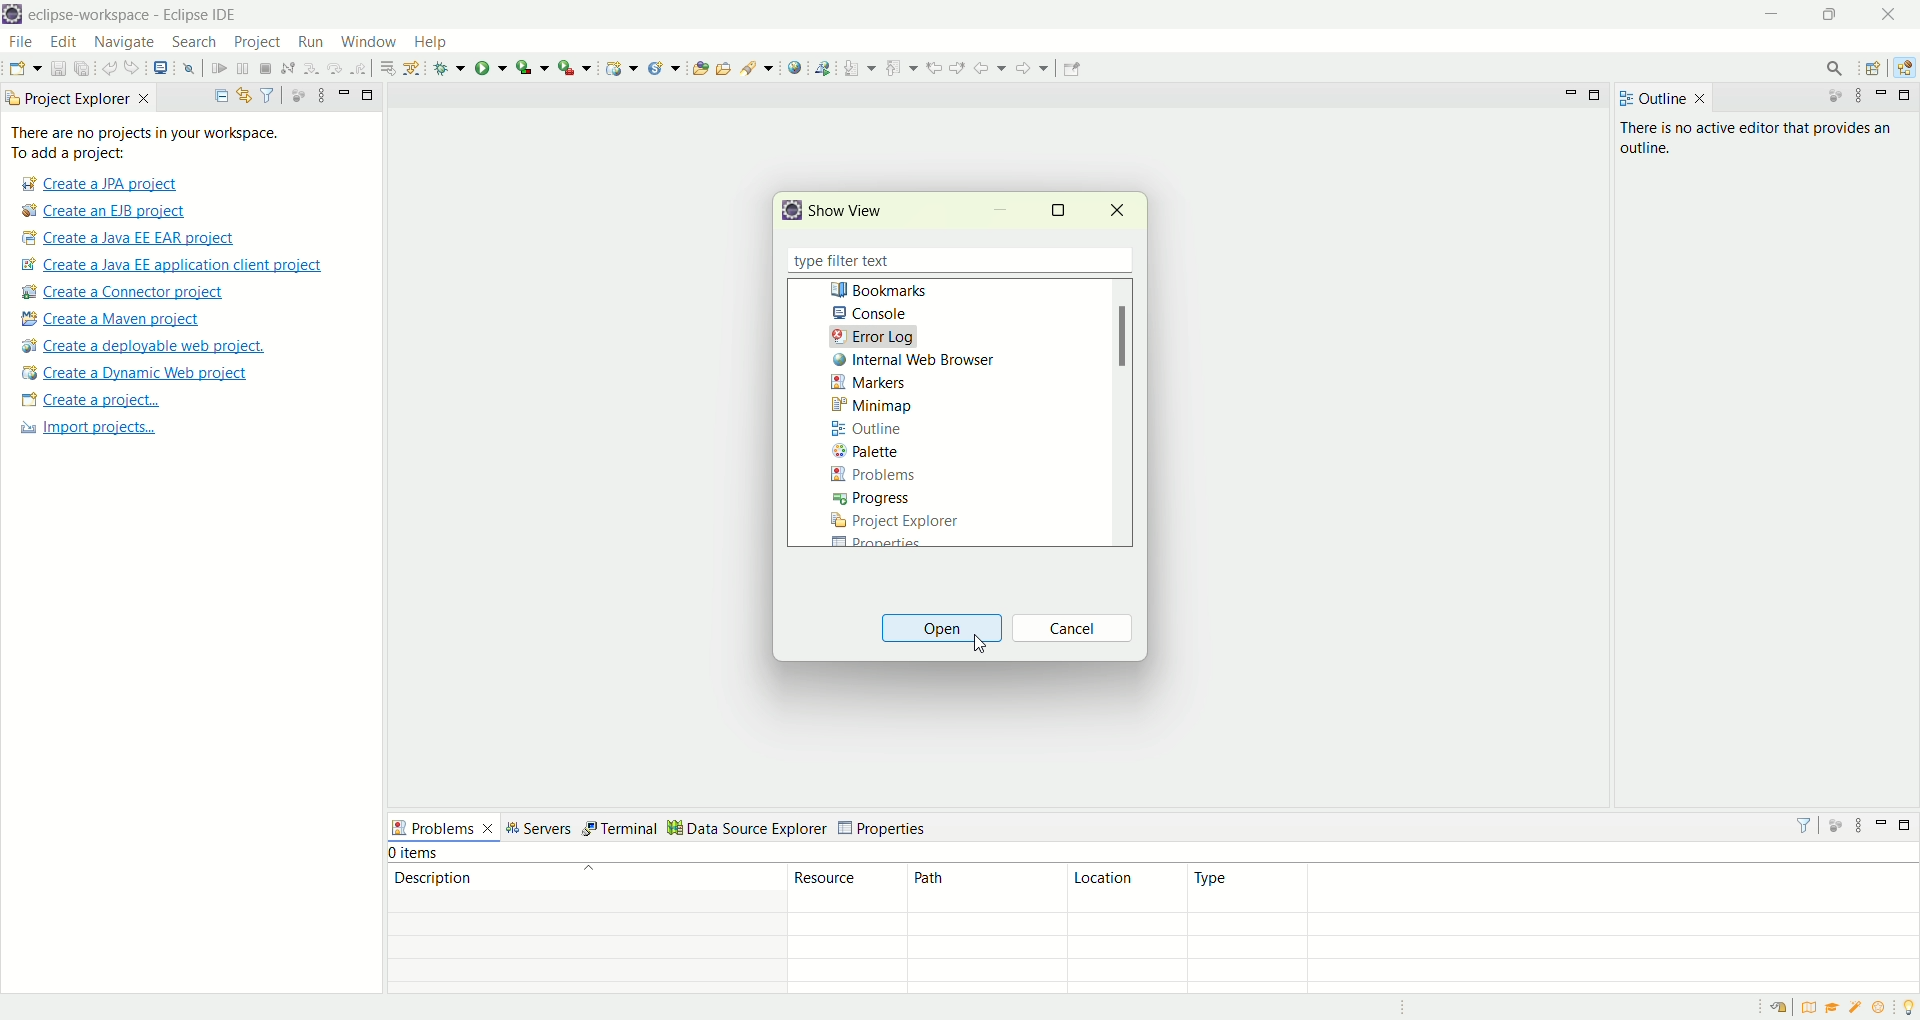  Describe the element at coordinates (987, 886) in the screenshot. I see `path` at that location.